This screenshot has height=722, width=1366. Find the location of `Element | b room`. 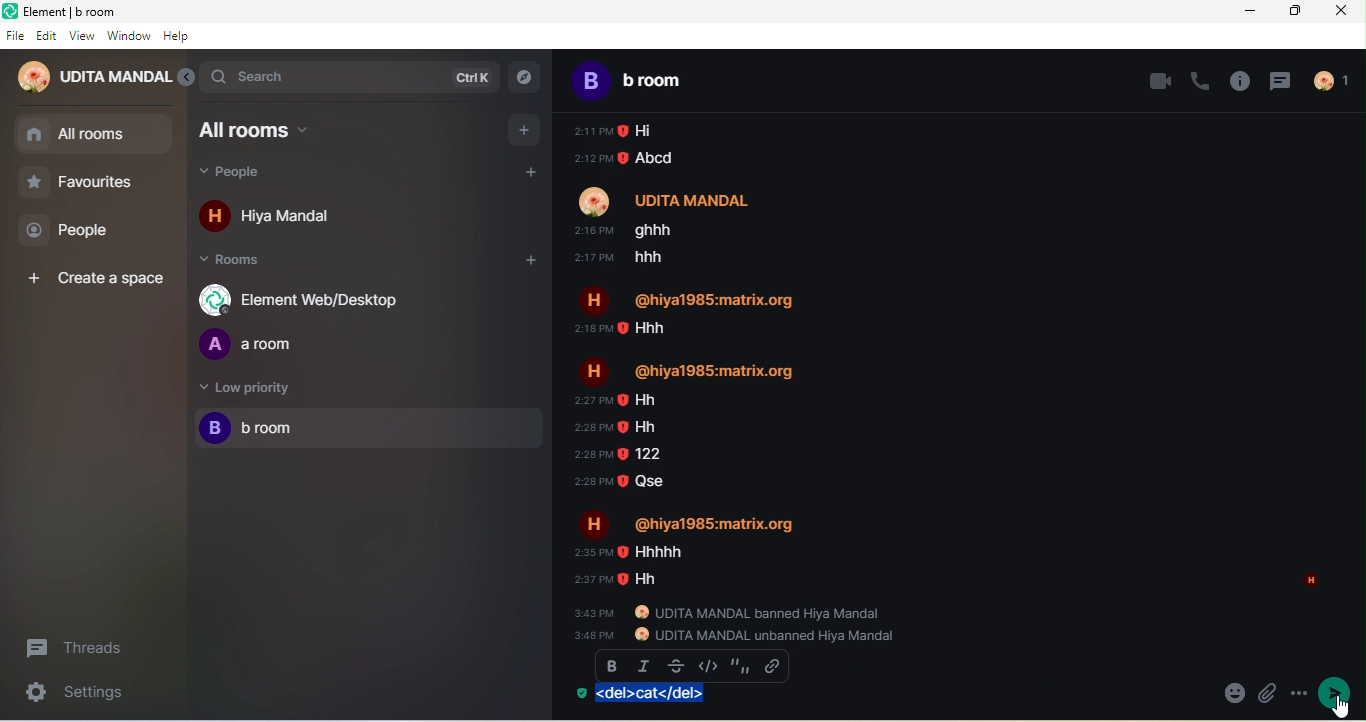

Element | b room is located at coordinates (78, 10).